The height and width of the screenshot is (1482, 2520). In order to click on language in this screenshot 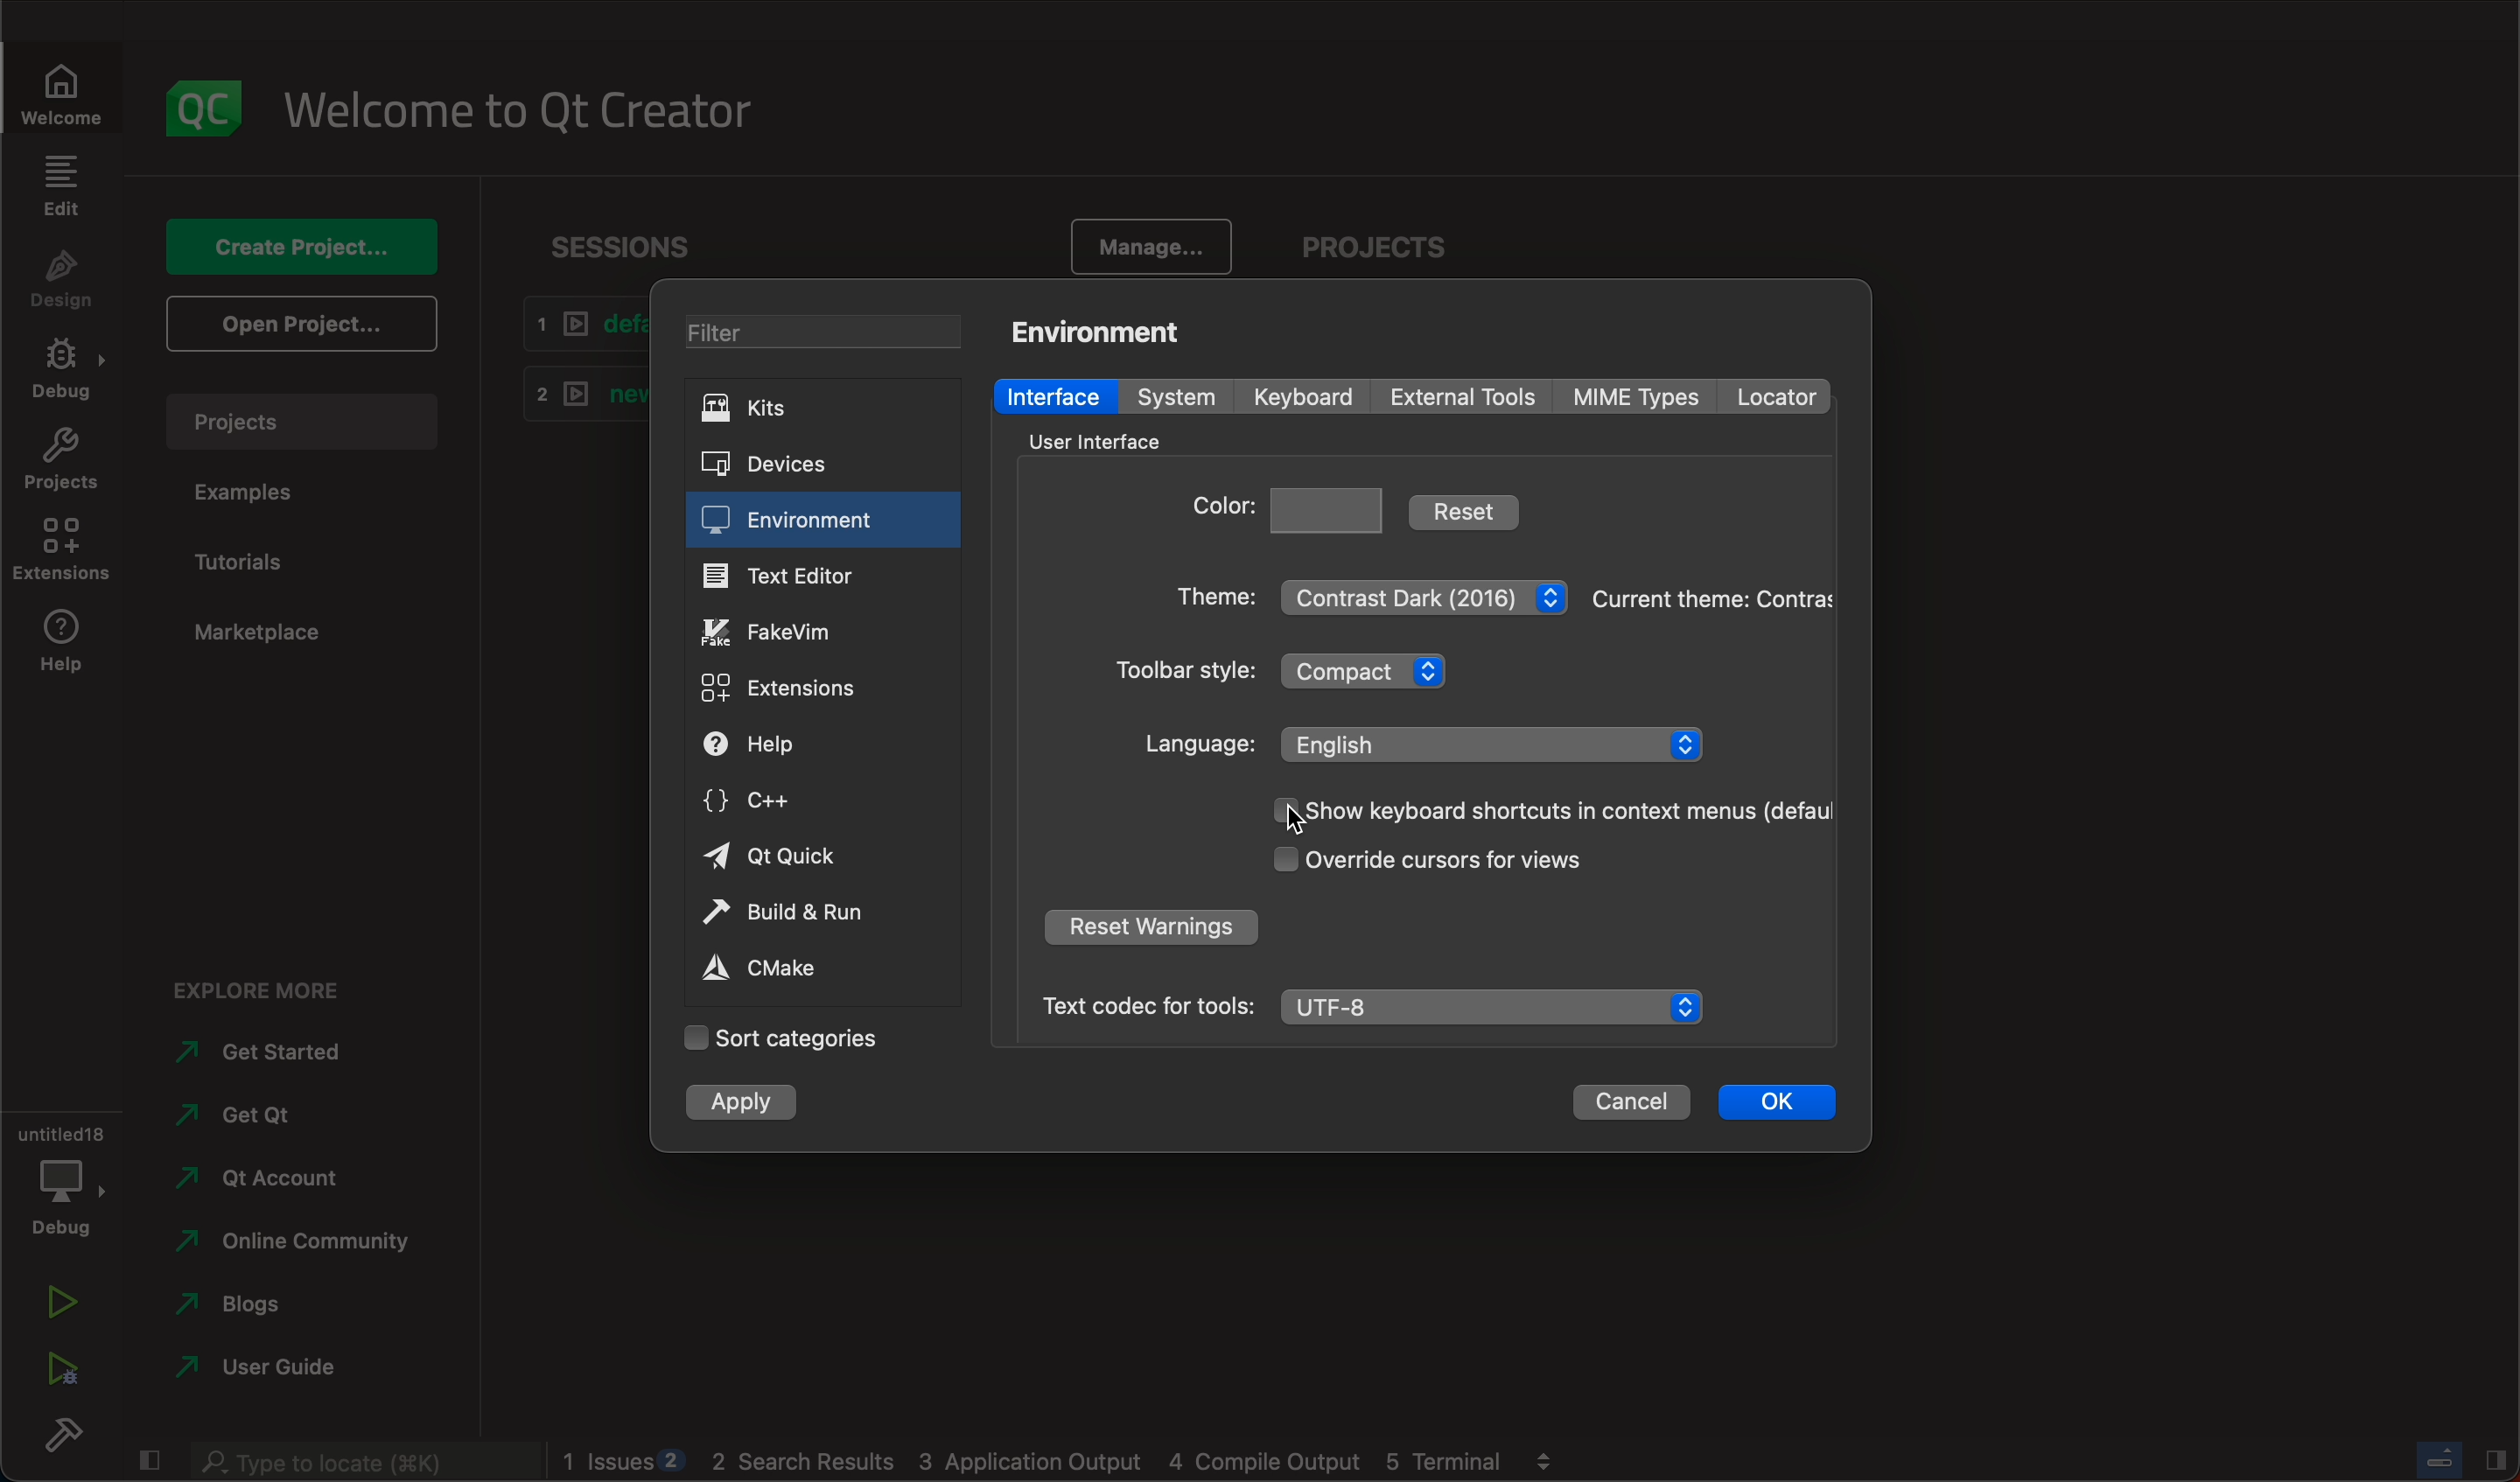, I will do `click(1424, 743)`.